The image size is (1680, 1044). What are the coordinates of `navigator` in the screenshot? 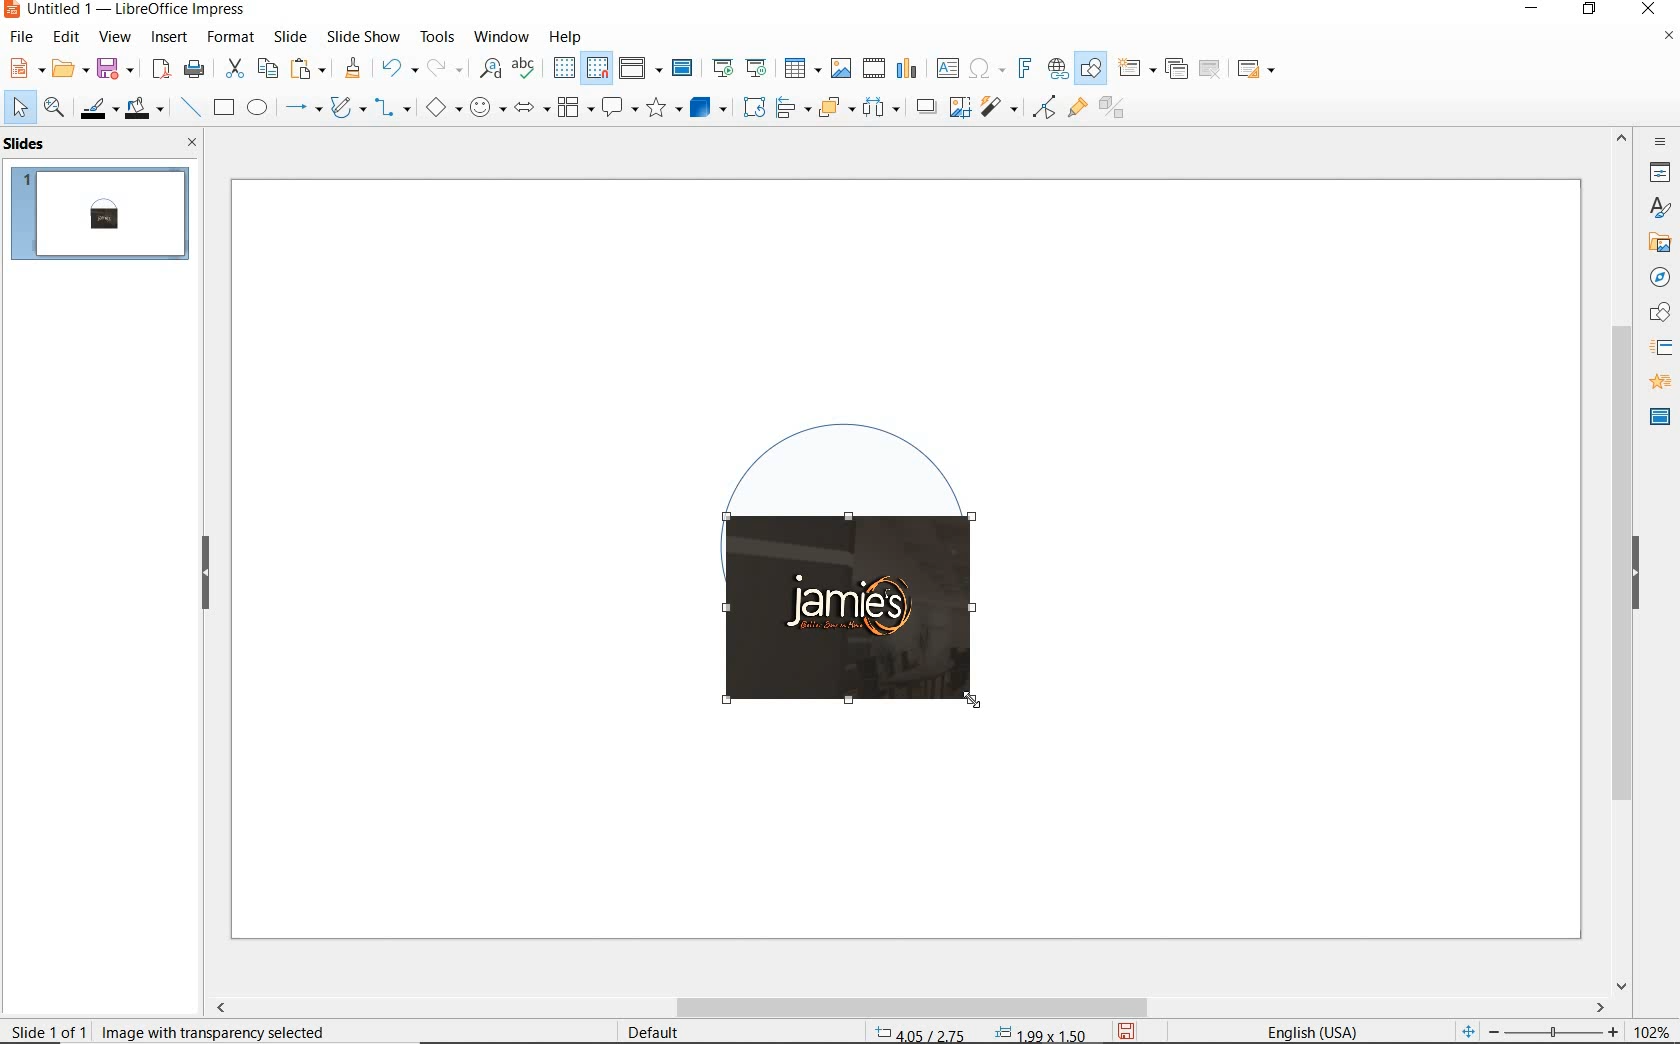 It's located at (1658, 276).